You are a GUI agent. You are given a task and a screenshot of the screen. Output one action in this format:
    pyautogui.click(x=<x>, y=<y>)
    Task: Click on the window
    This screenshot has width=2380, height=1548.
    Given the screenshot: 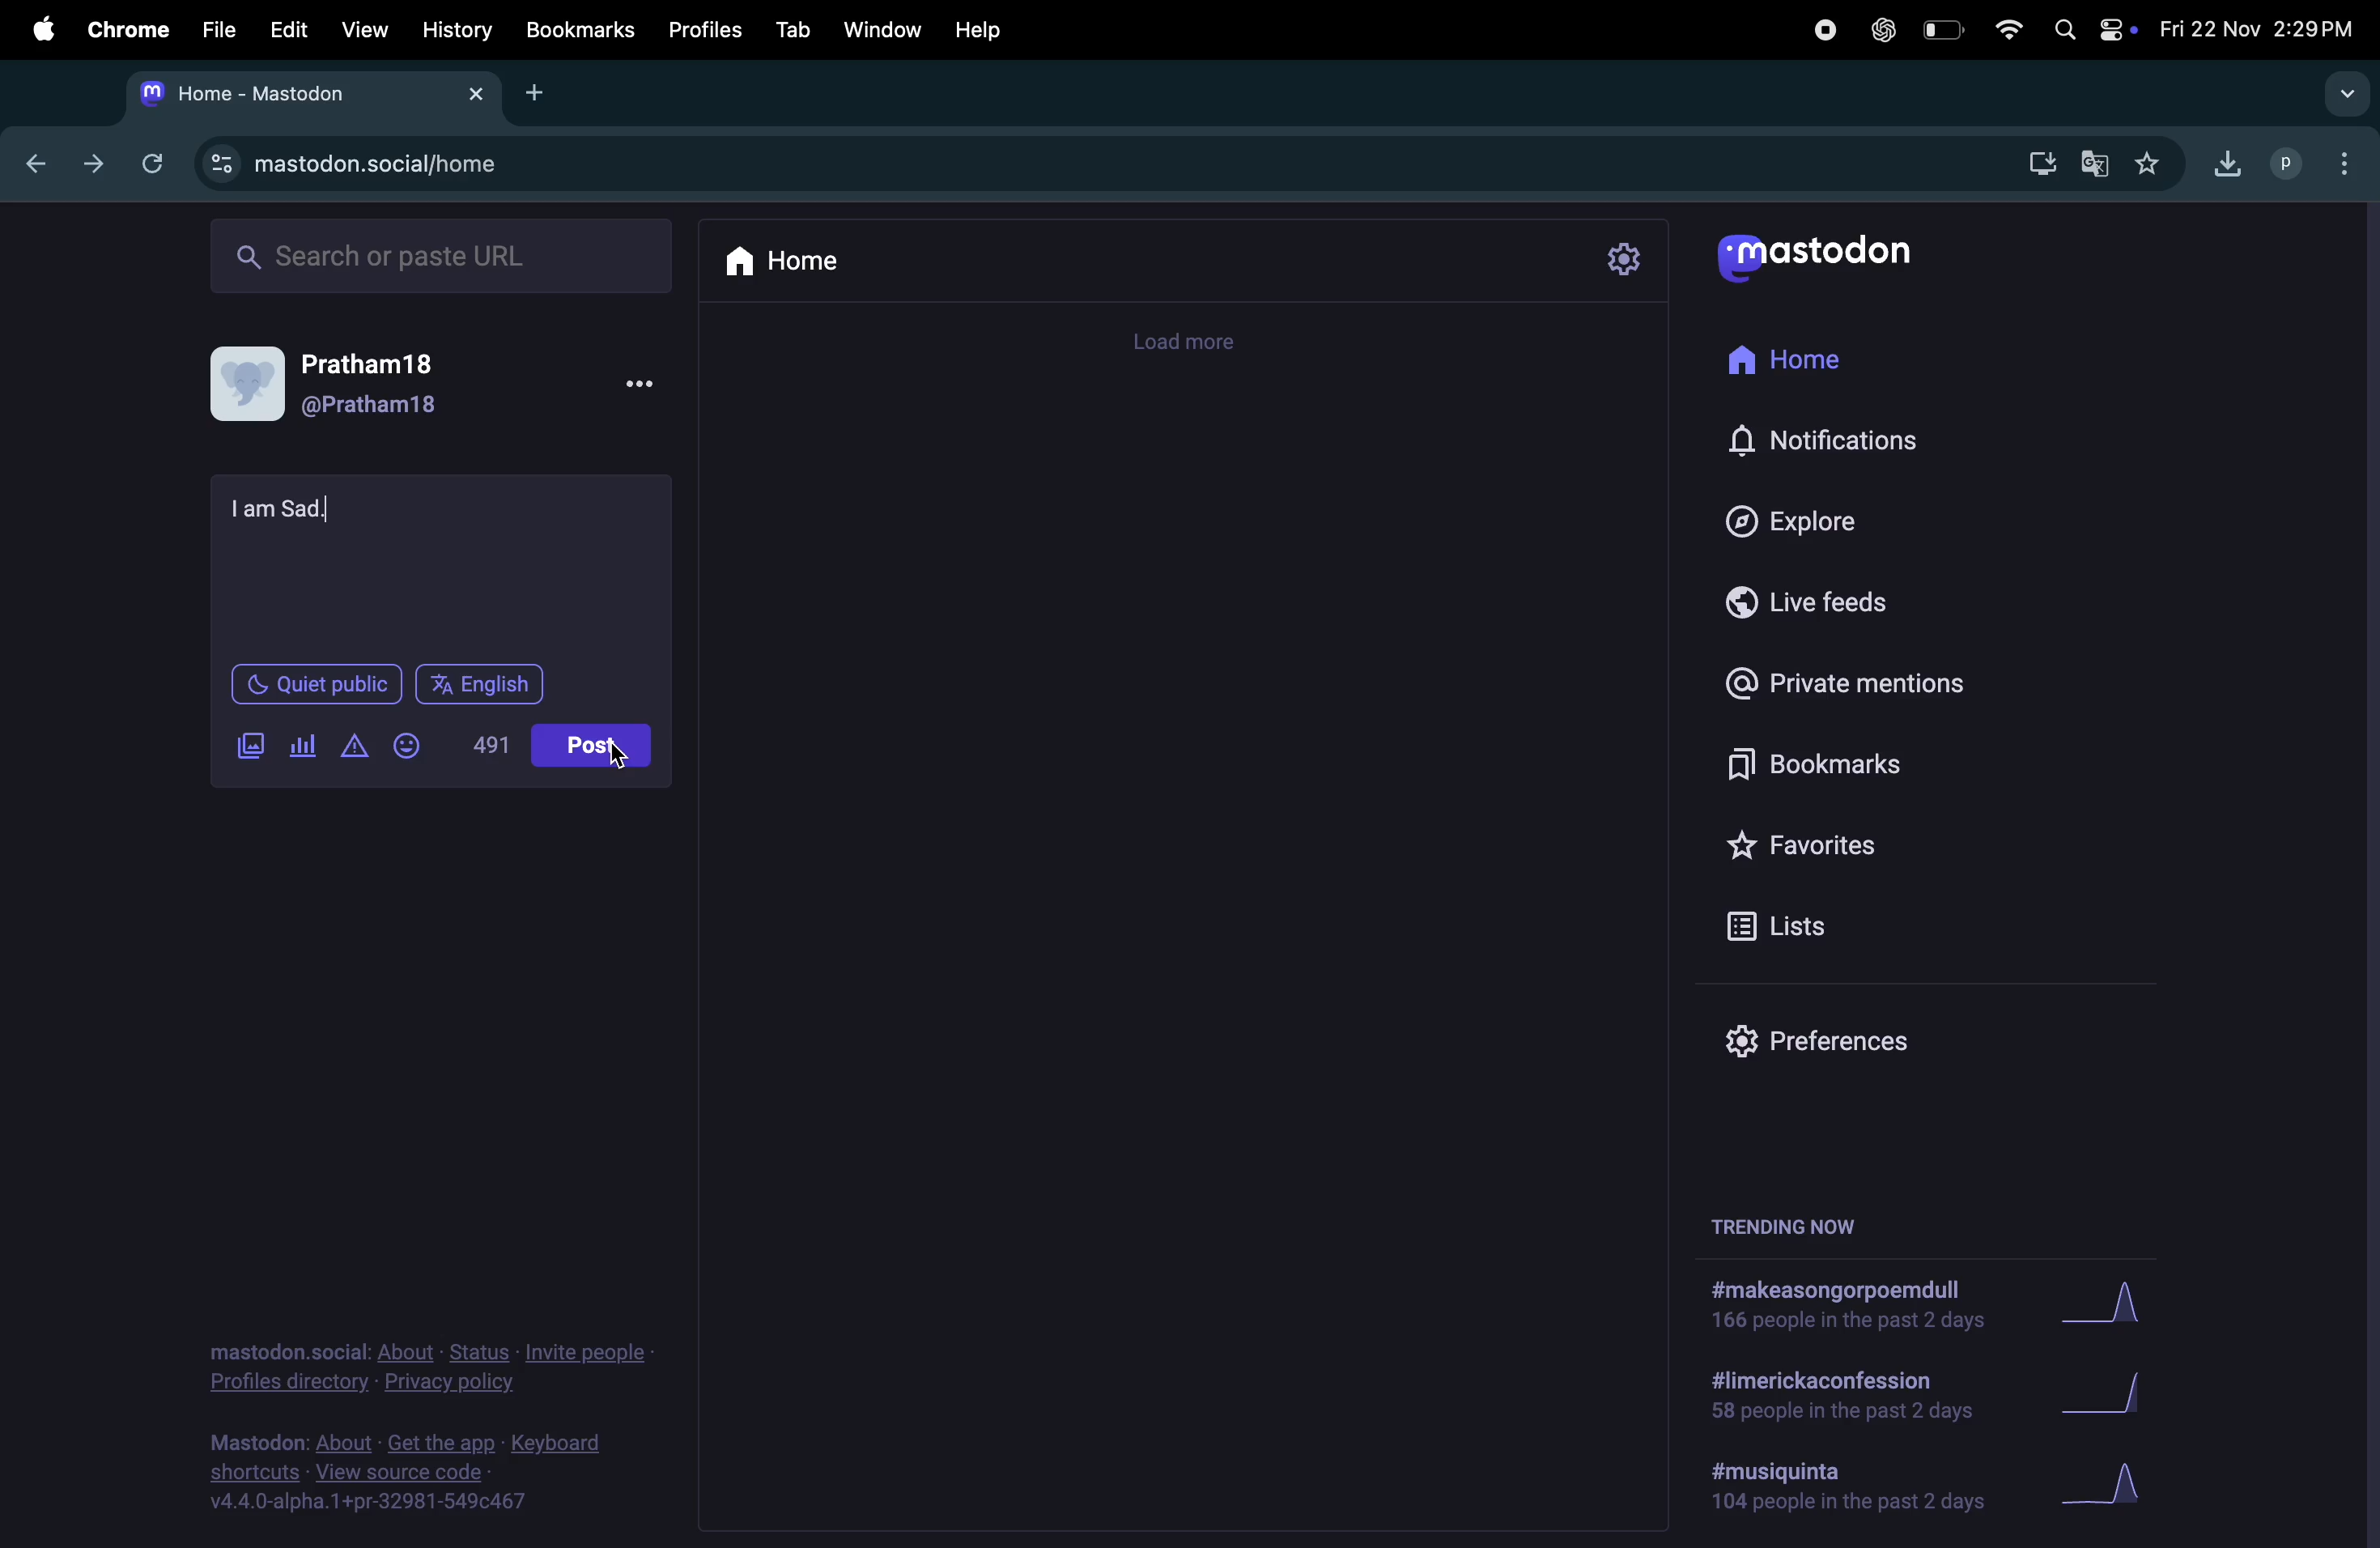 What is the action you would take?
    pyautogui.click(x=880, y=27)
    